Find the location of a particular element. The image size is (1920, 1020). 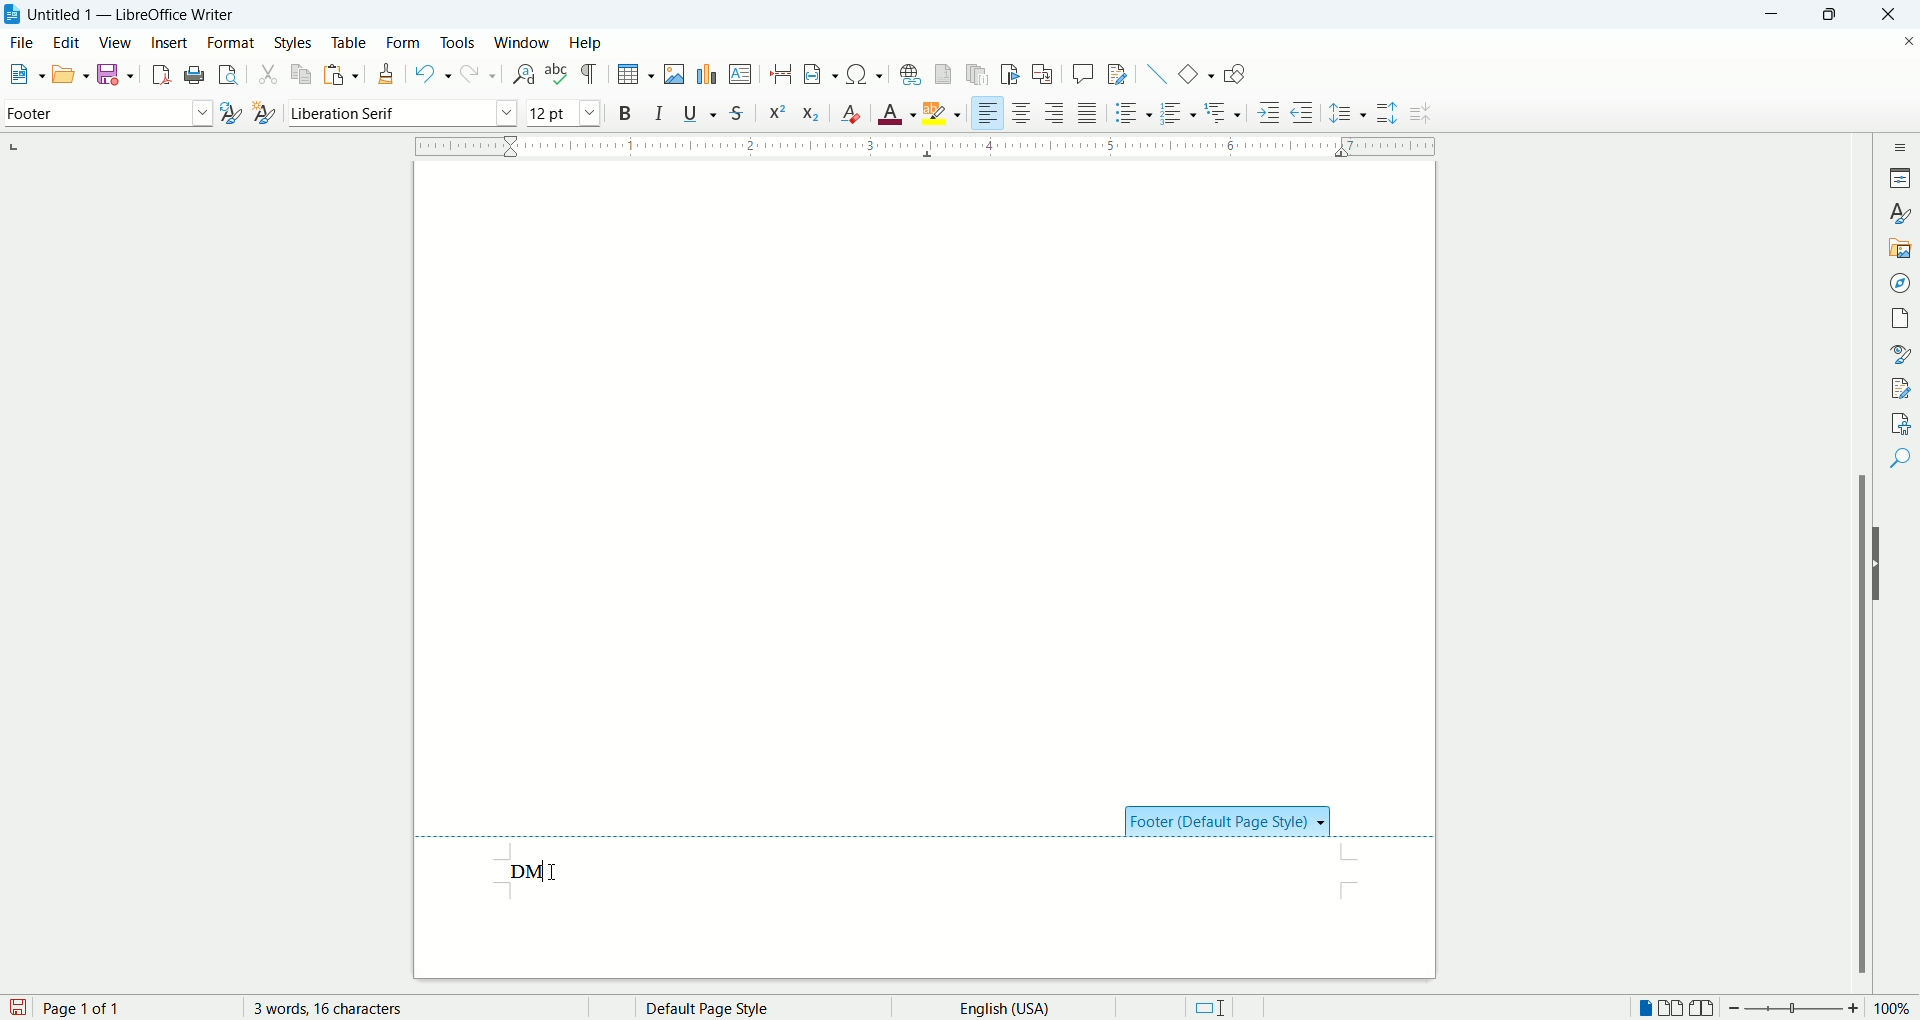

insert line is located at coordinates (1154, 73).